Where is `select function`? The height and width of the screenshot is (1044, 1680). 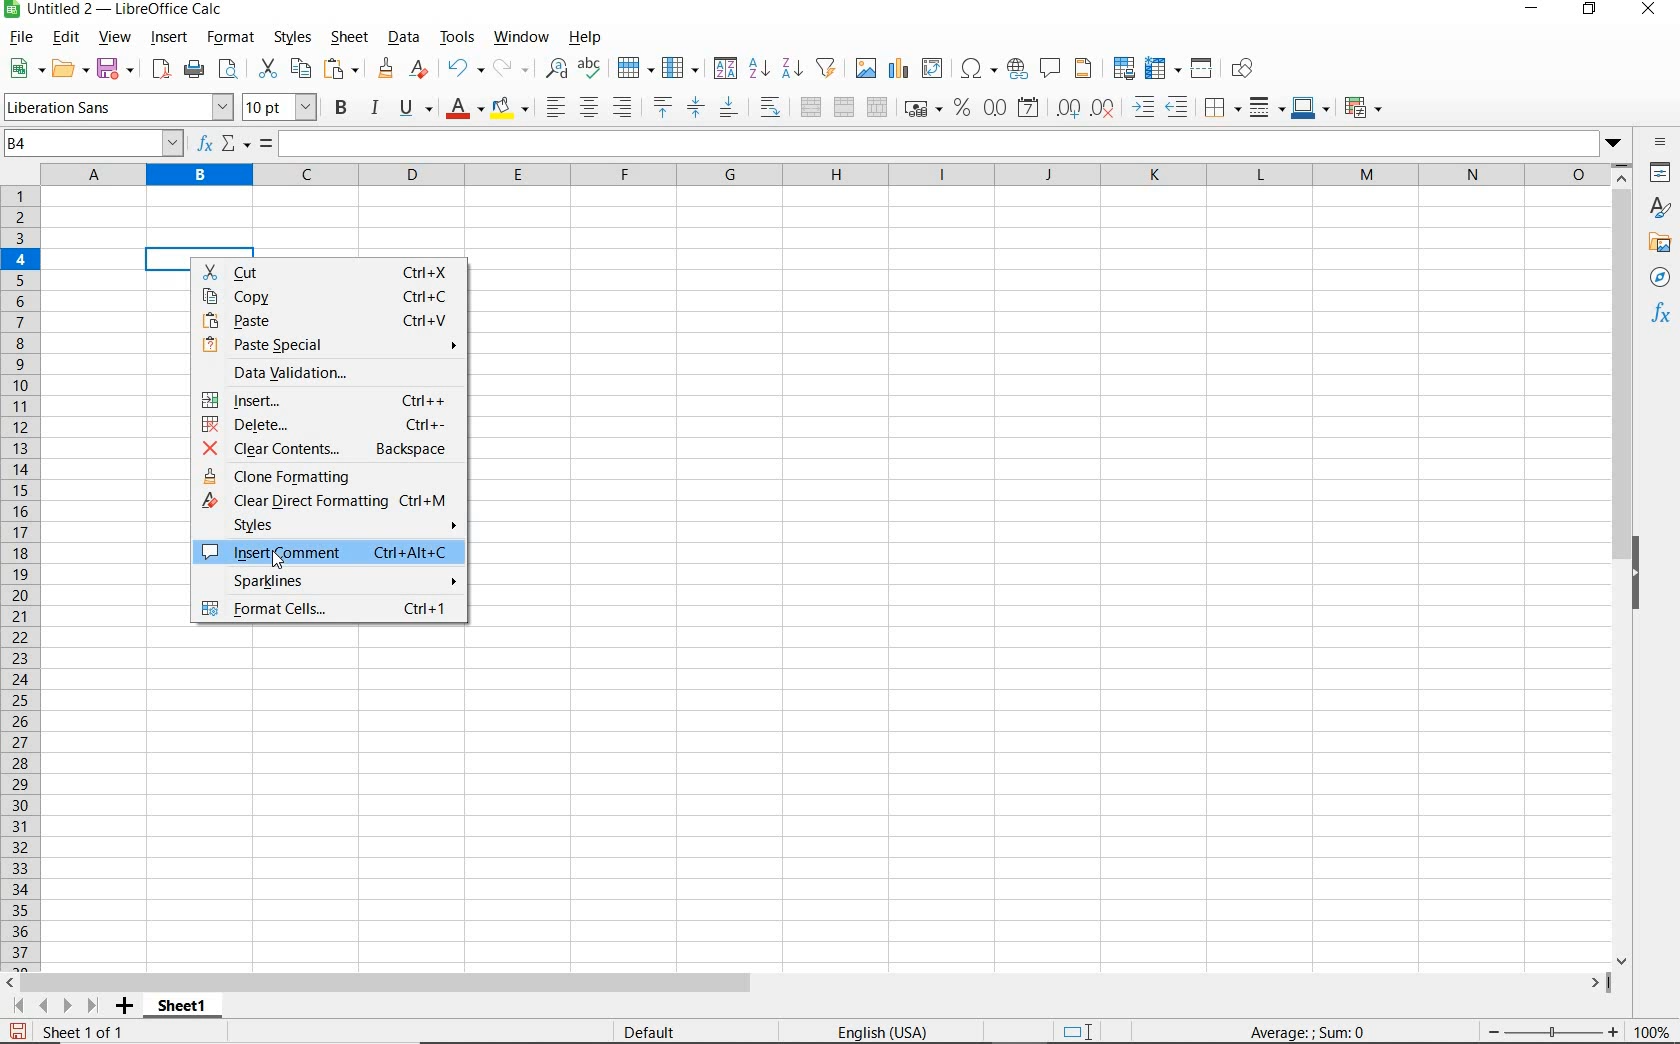
select function is located at coordinates (236, 144).